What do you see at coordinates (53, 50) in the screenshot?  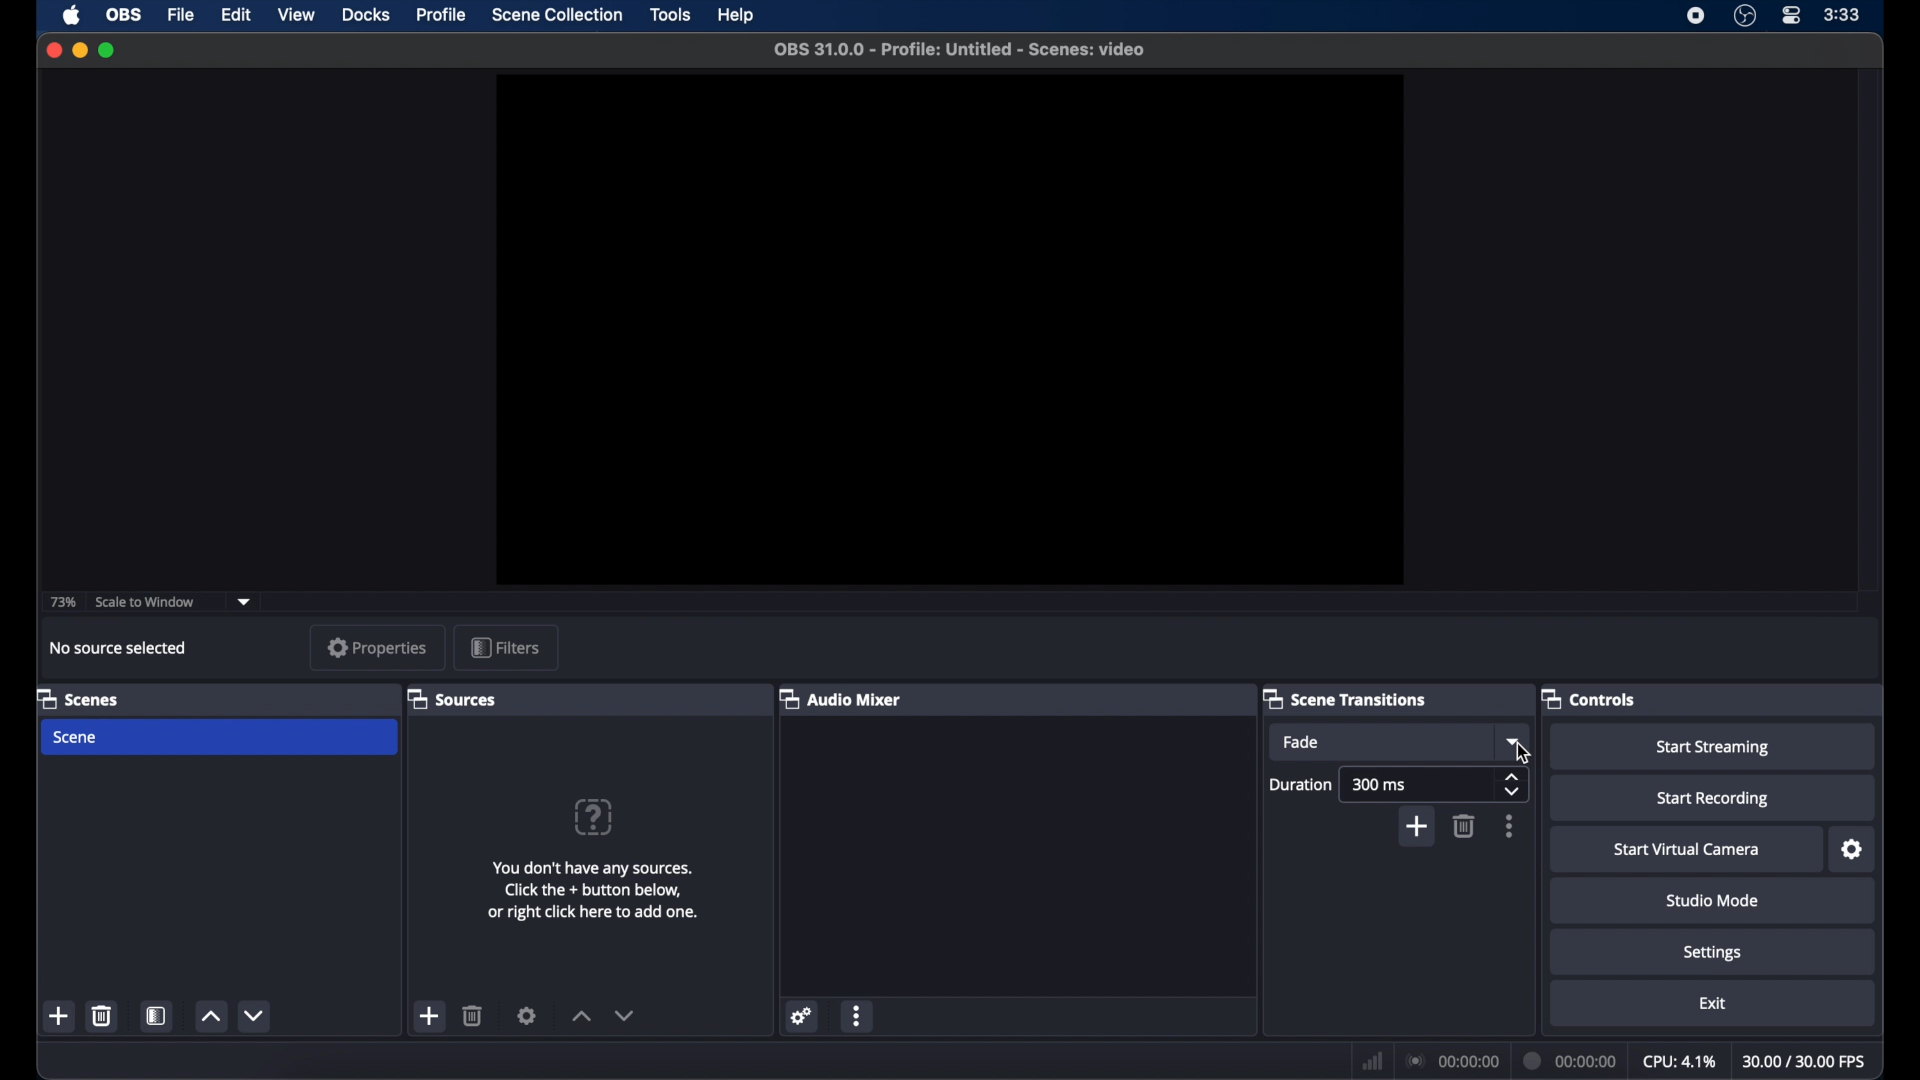 I see `close` at bounding box center [53, 50].